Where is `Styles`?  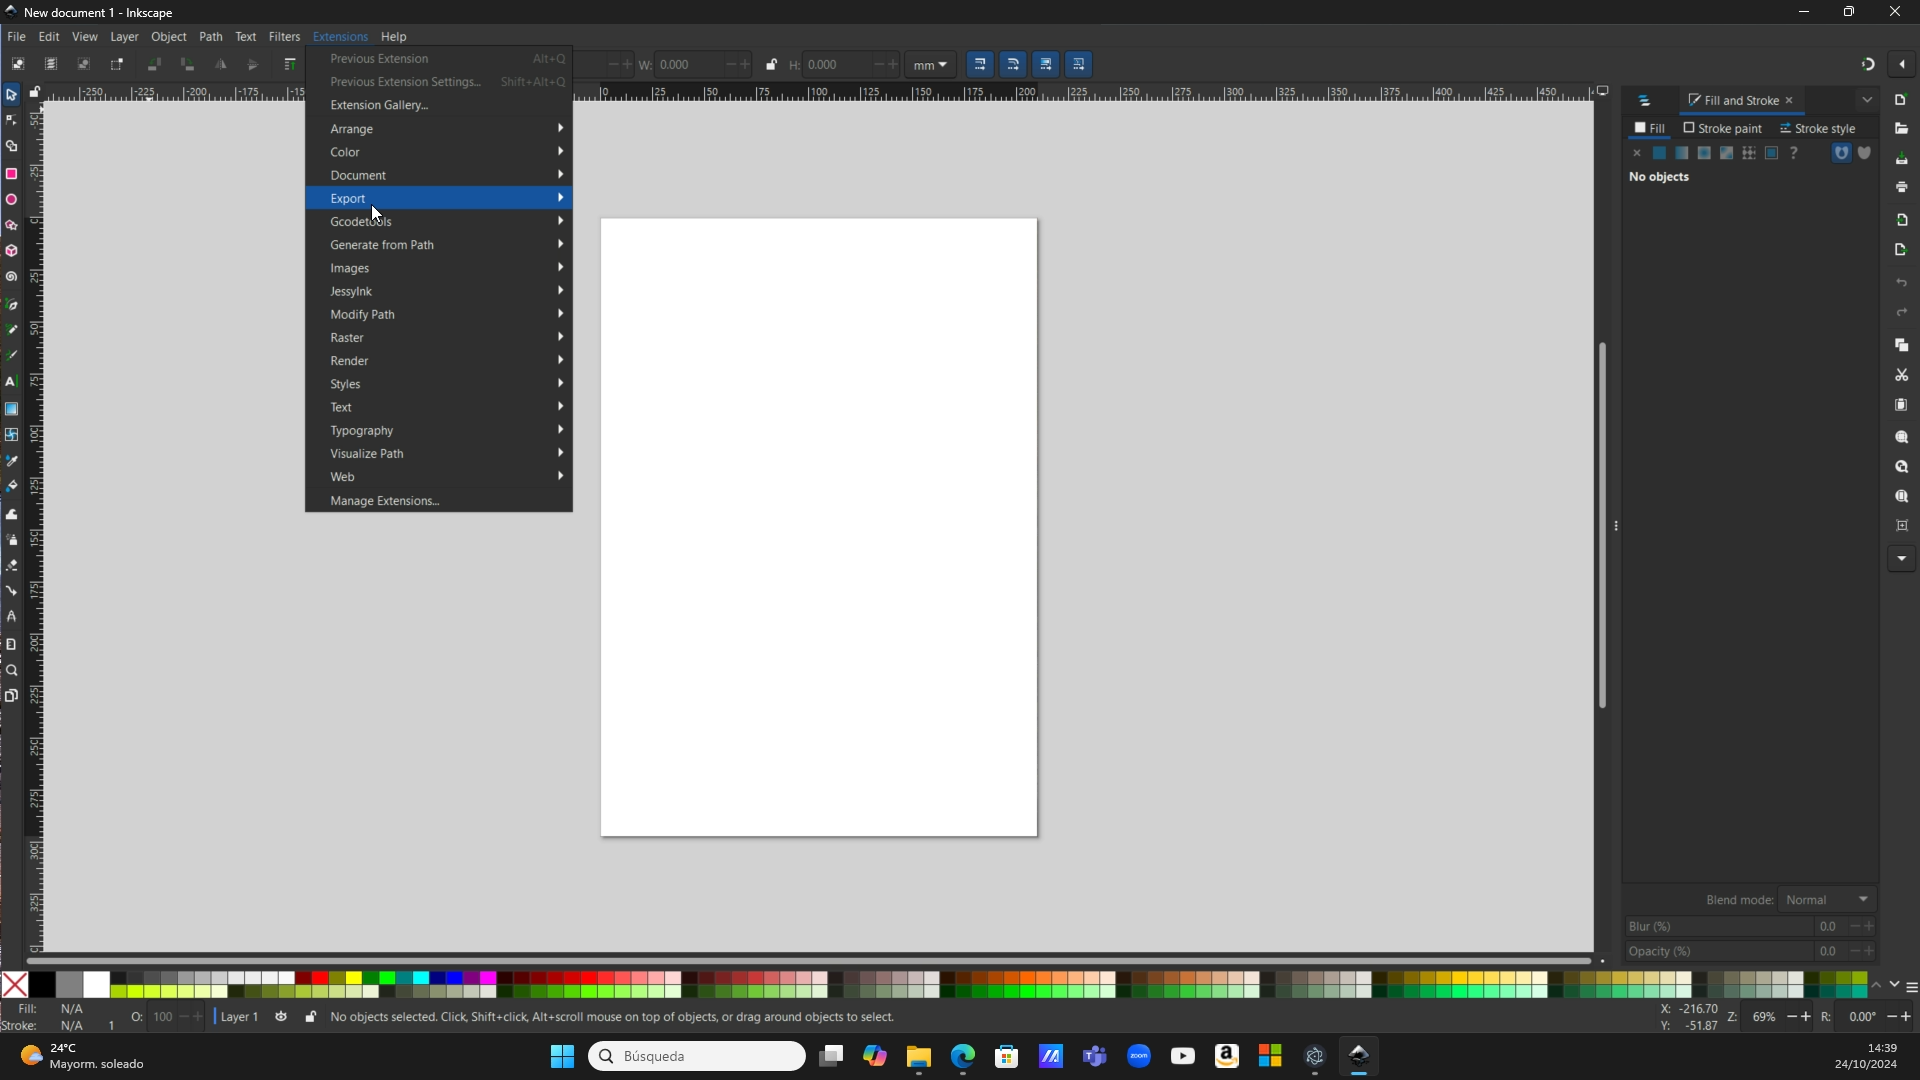 Styles is located at coordinates (450, 384).